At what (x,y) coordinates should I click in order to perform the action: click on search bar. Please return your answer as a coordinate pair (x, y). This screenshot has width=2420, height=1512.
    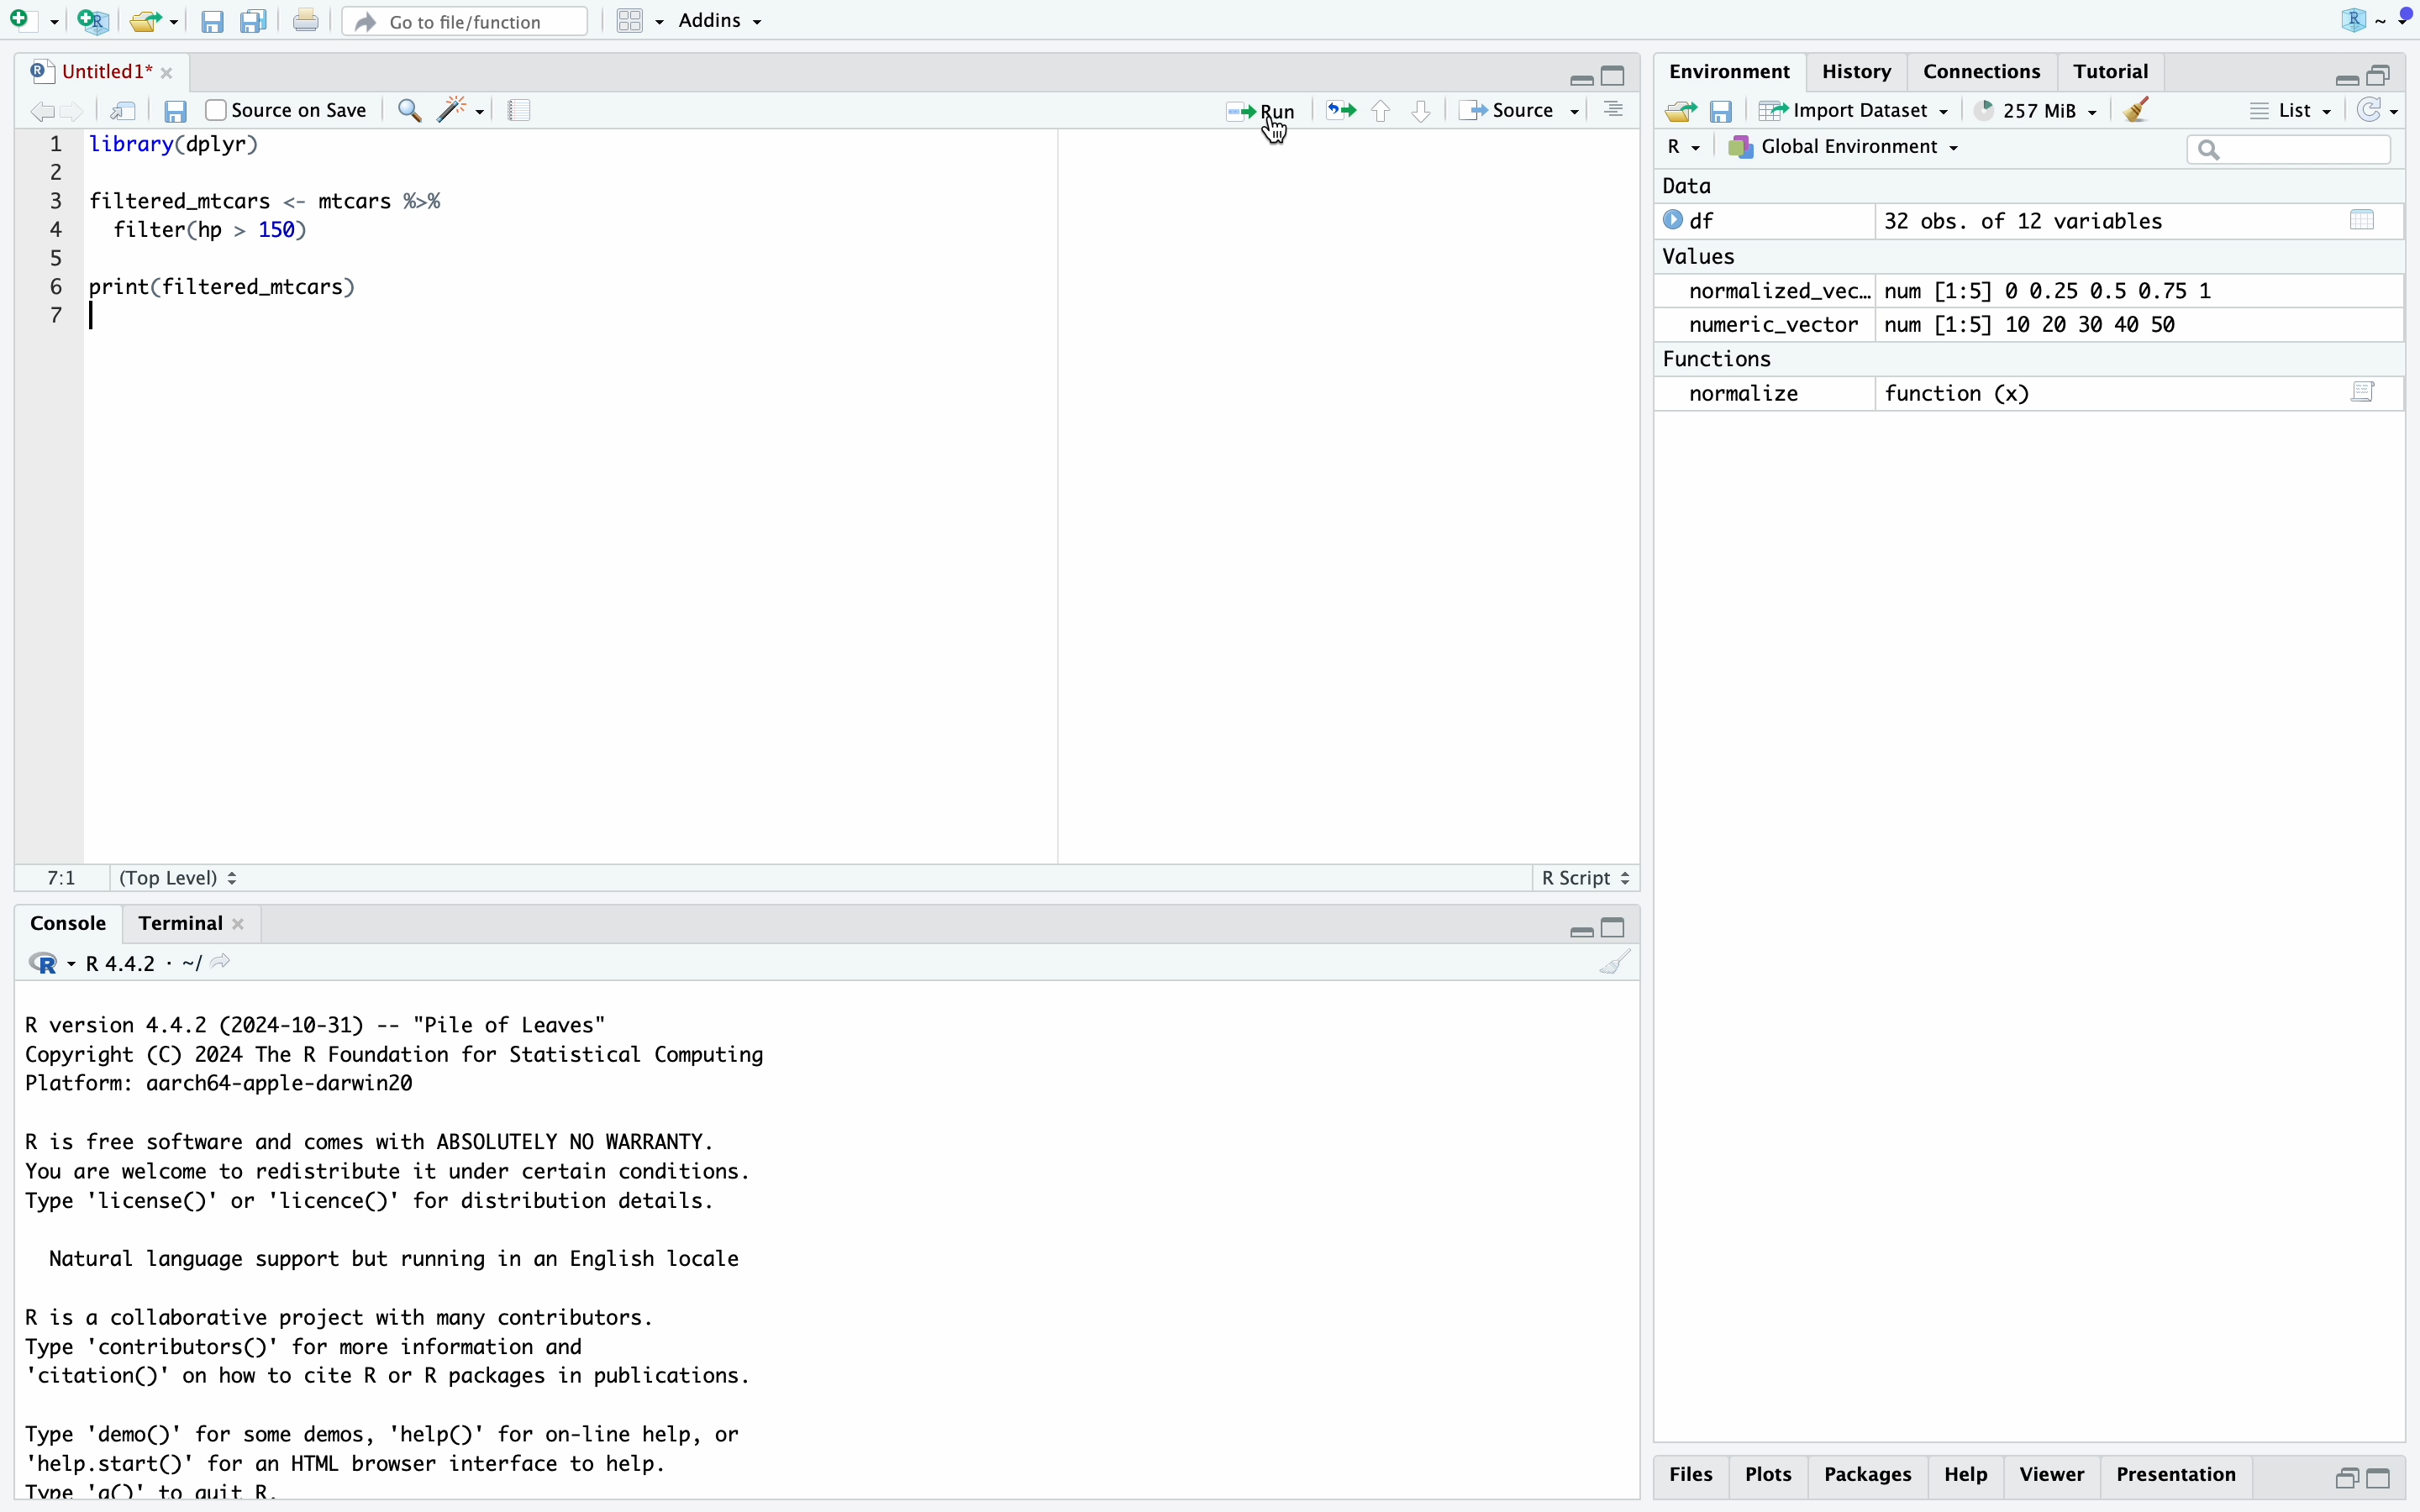
    Looking at the image, I should click on (2291, 151).